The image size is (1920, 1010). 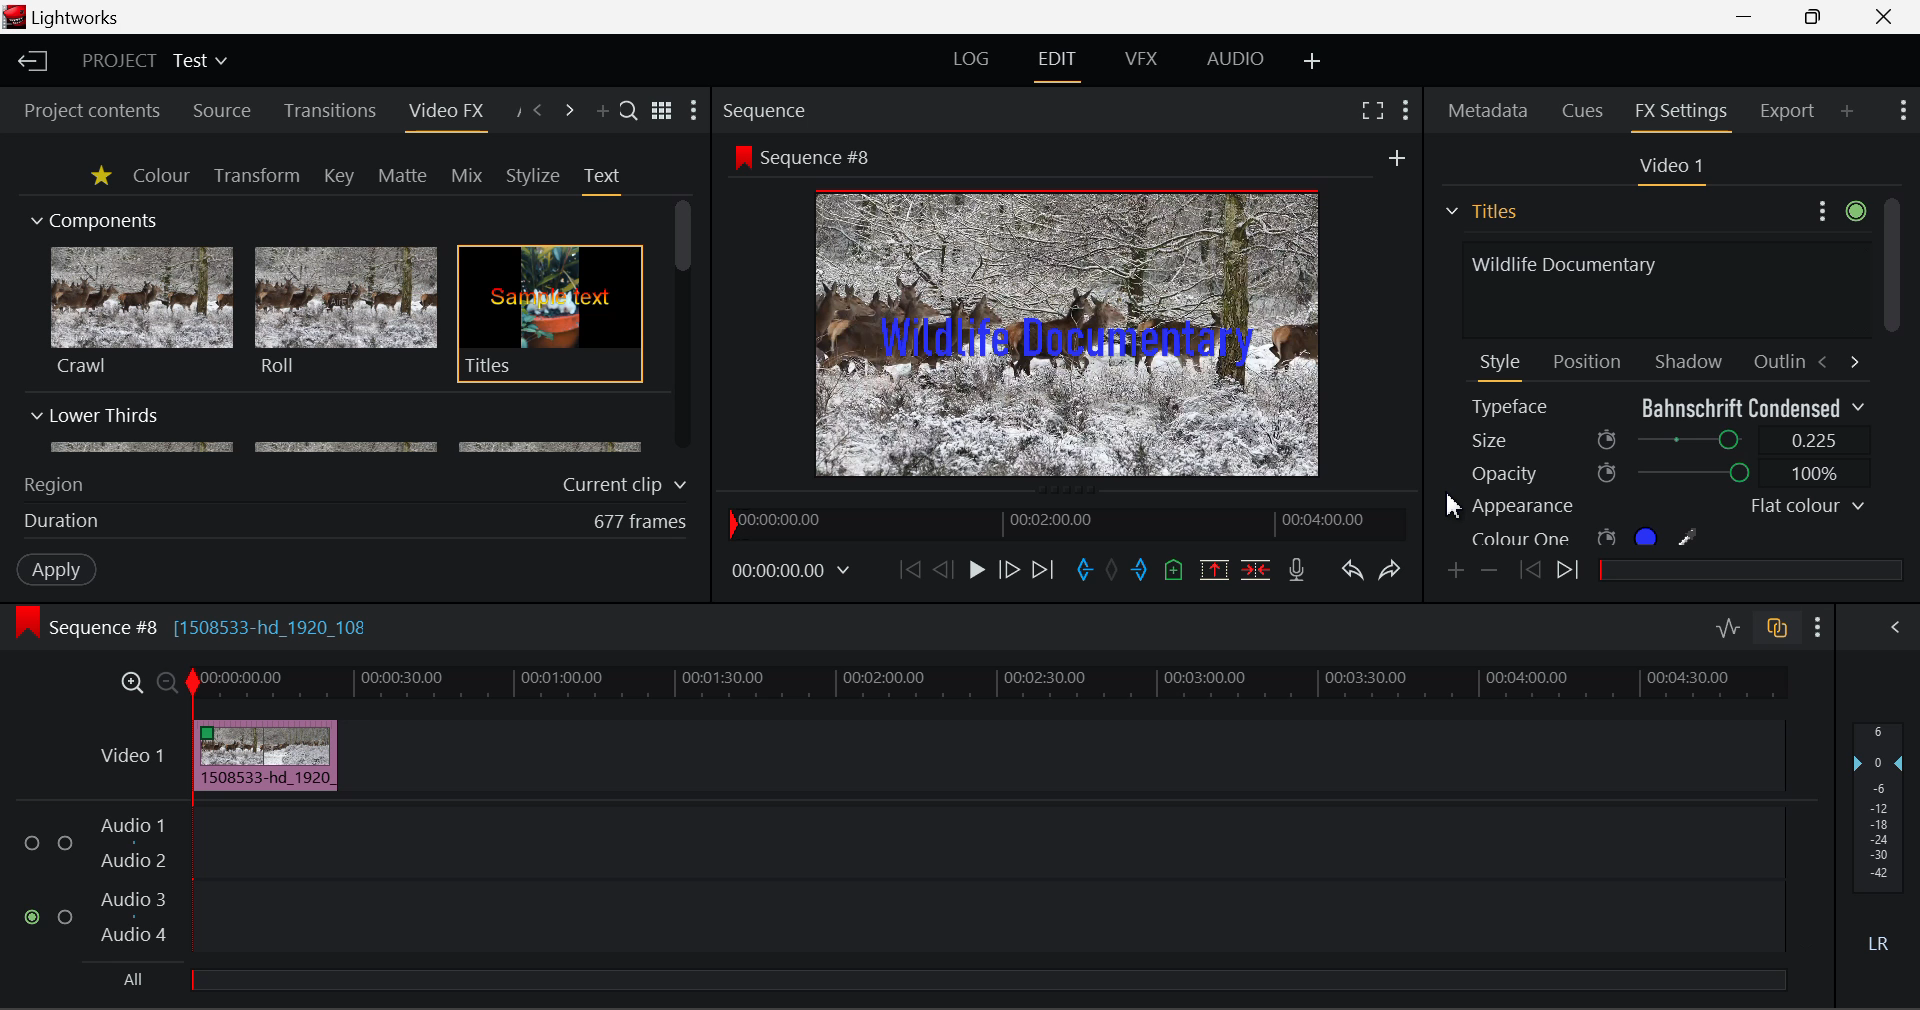 I want to click on Apply, so click(x=59, y=568).